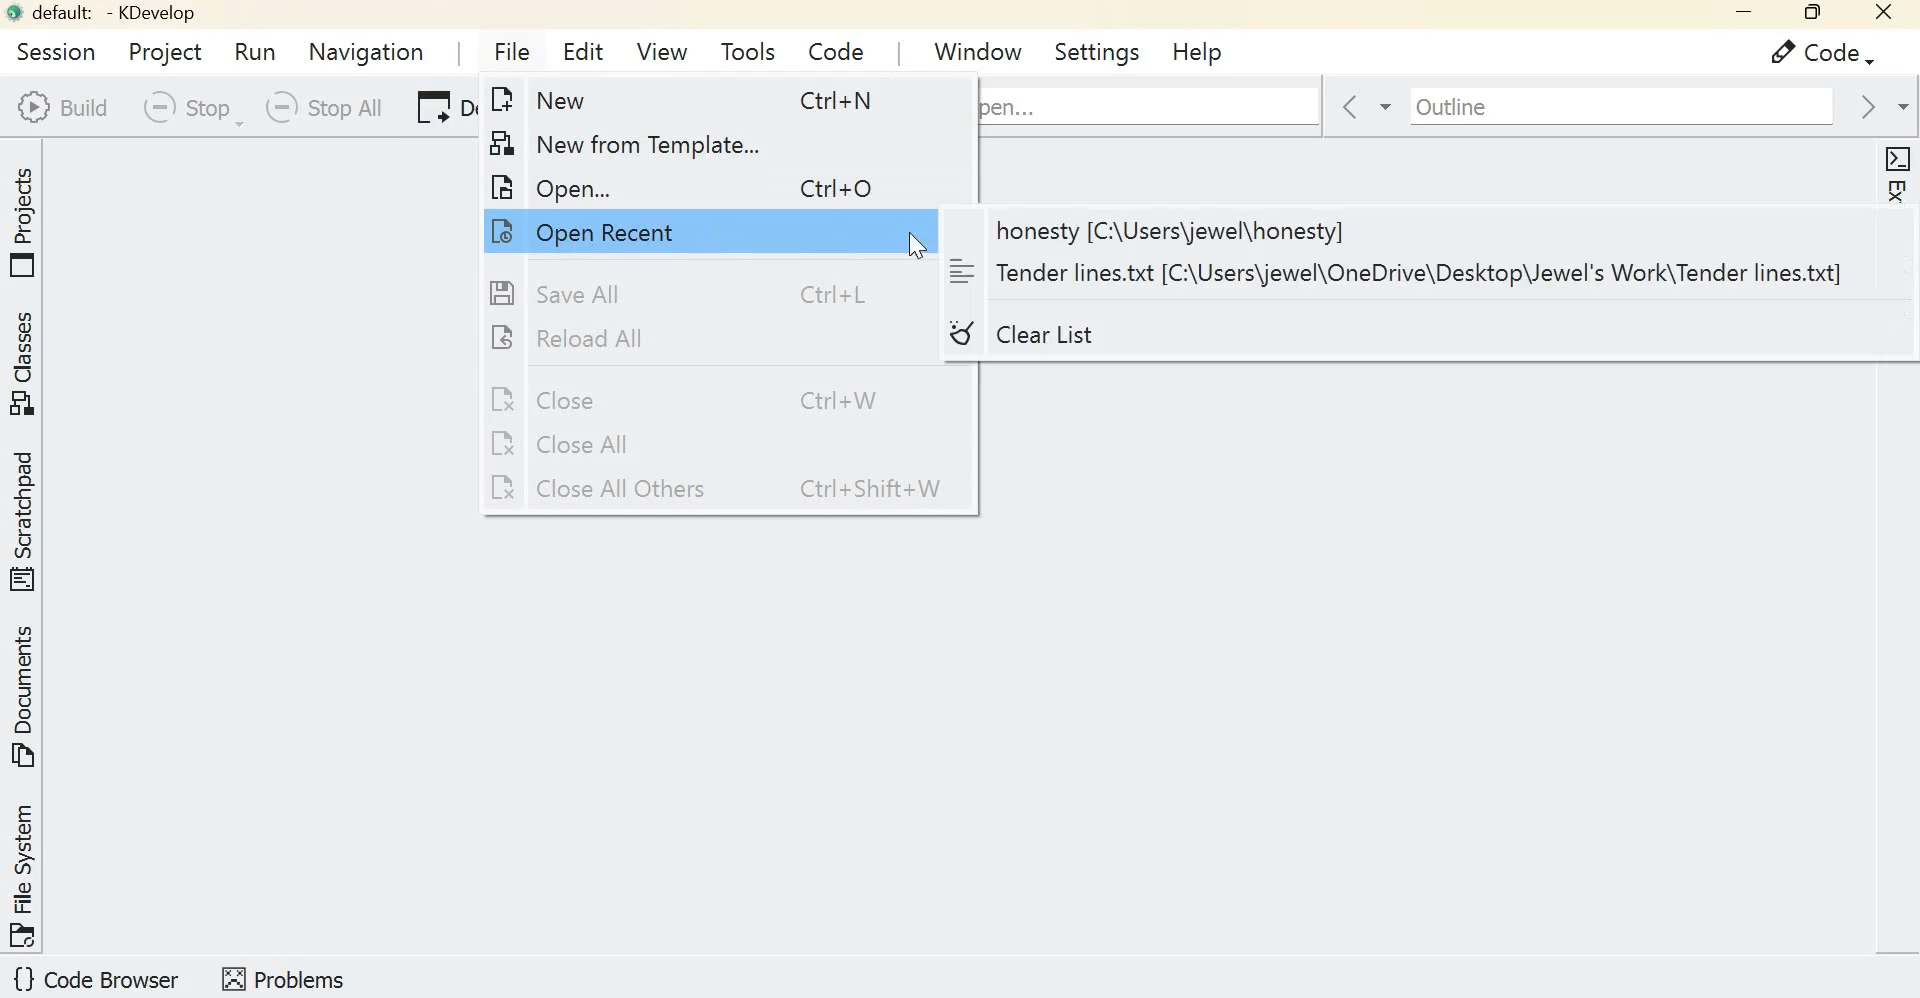 This screenshot has width=1920, height=998. I want to click on Code, so click(831, 47).